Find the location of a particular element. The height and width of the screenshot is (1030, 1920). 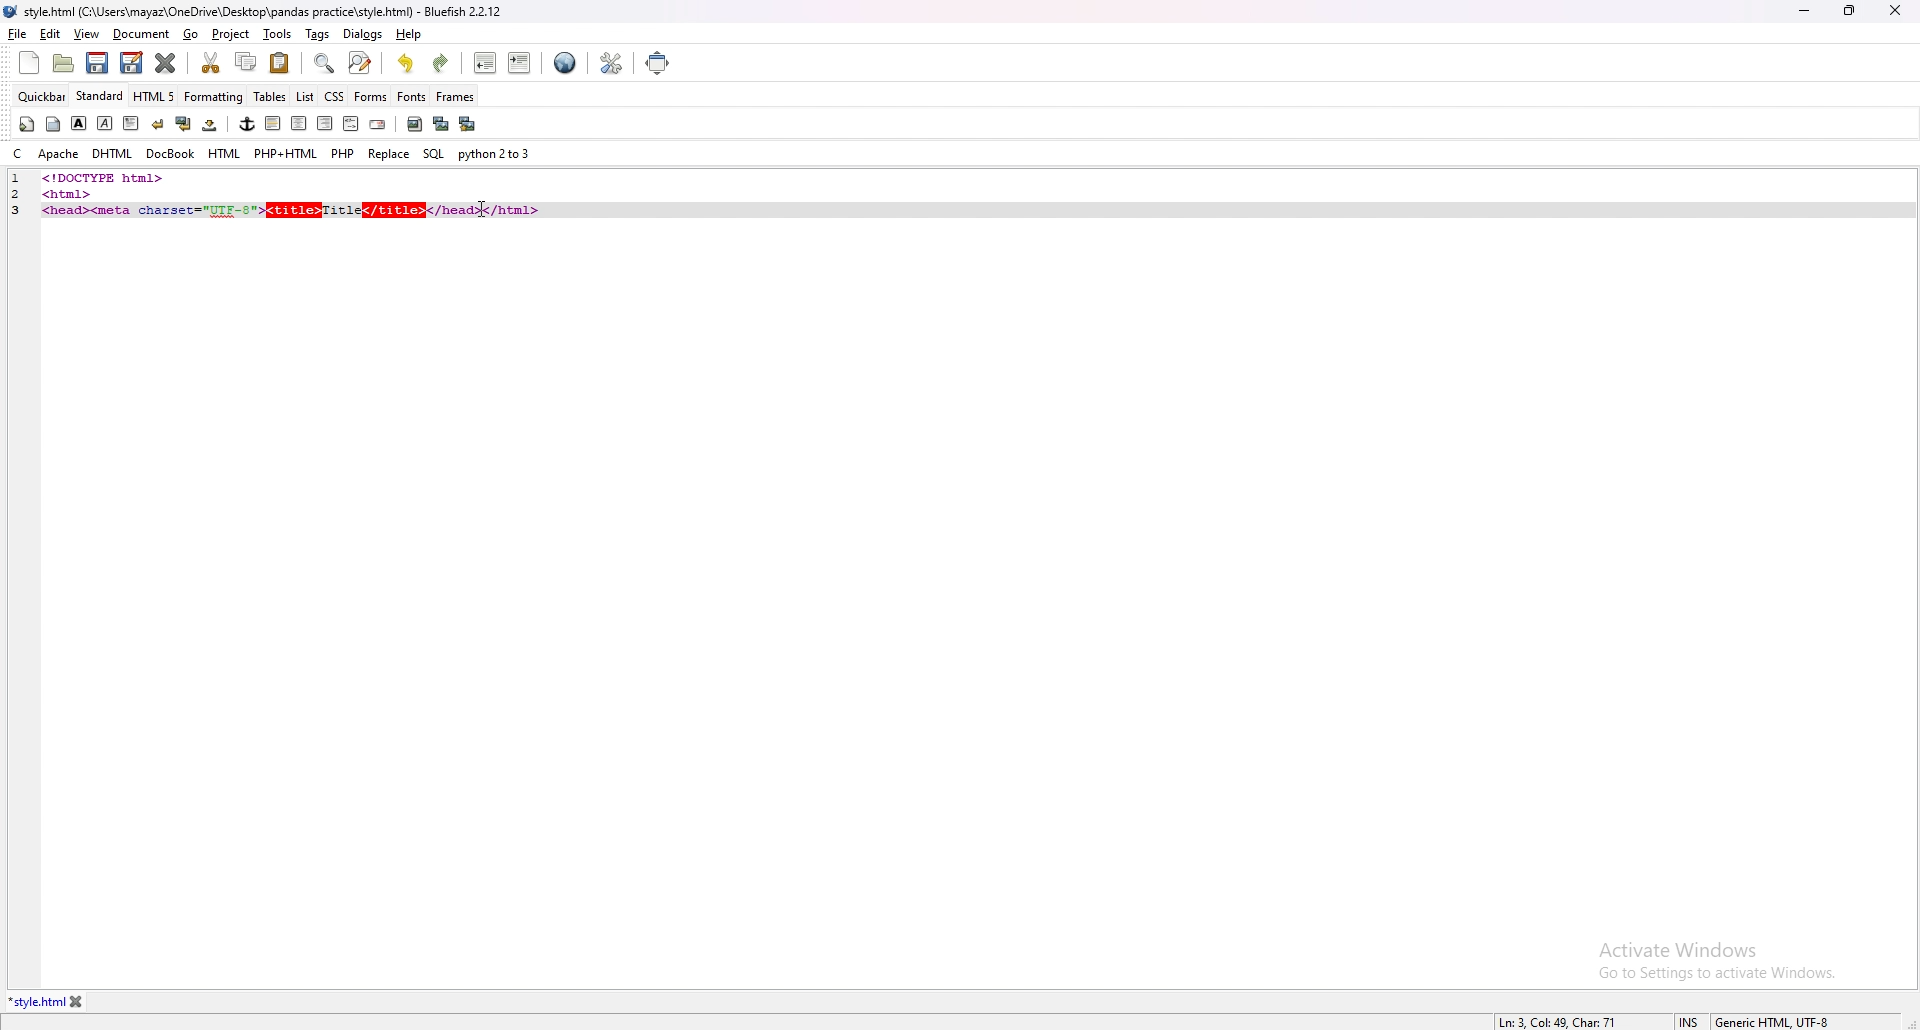

full screen is located at coordinates (660, 62).